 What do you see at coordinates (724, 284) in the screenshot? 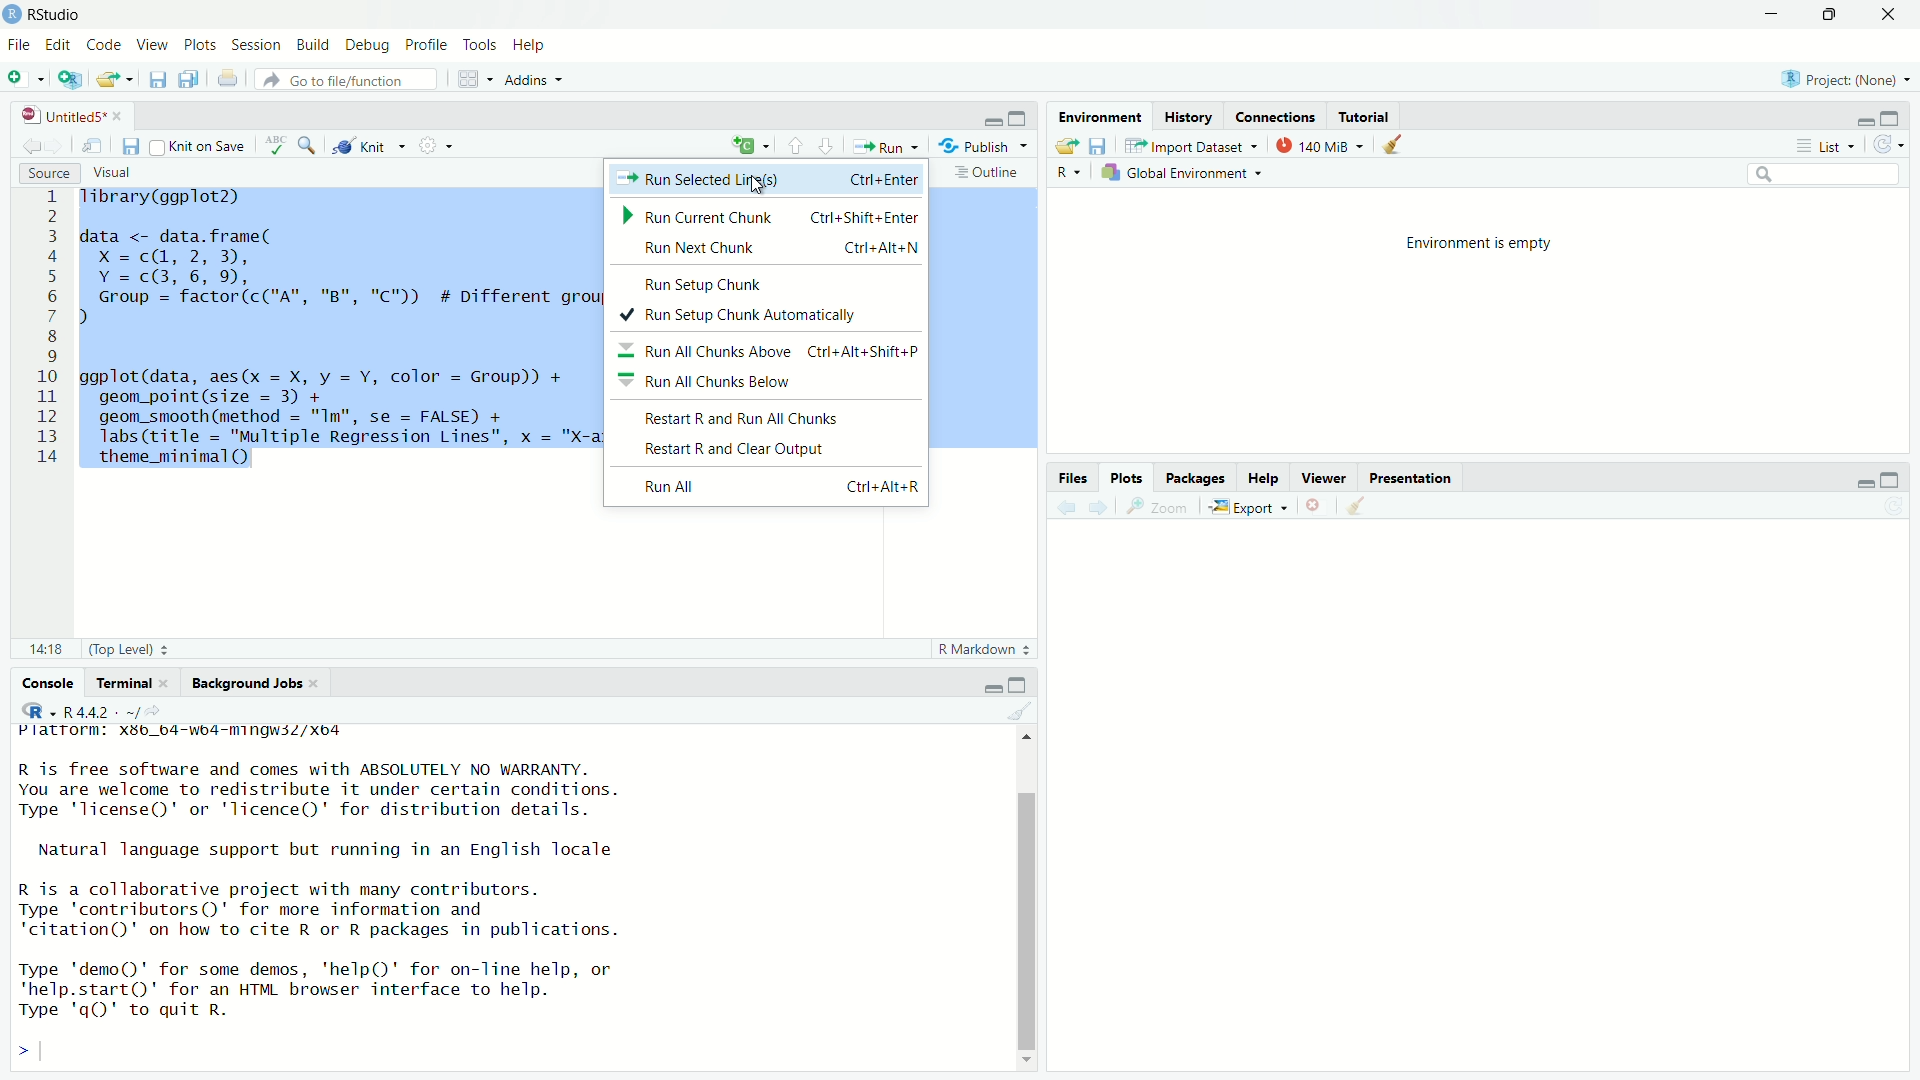
I see `Run <atiin Chink` at bounding box center [724, 284].